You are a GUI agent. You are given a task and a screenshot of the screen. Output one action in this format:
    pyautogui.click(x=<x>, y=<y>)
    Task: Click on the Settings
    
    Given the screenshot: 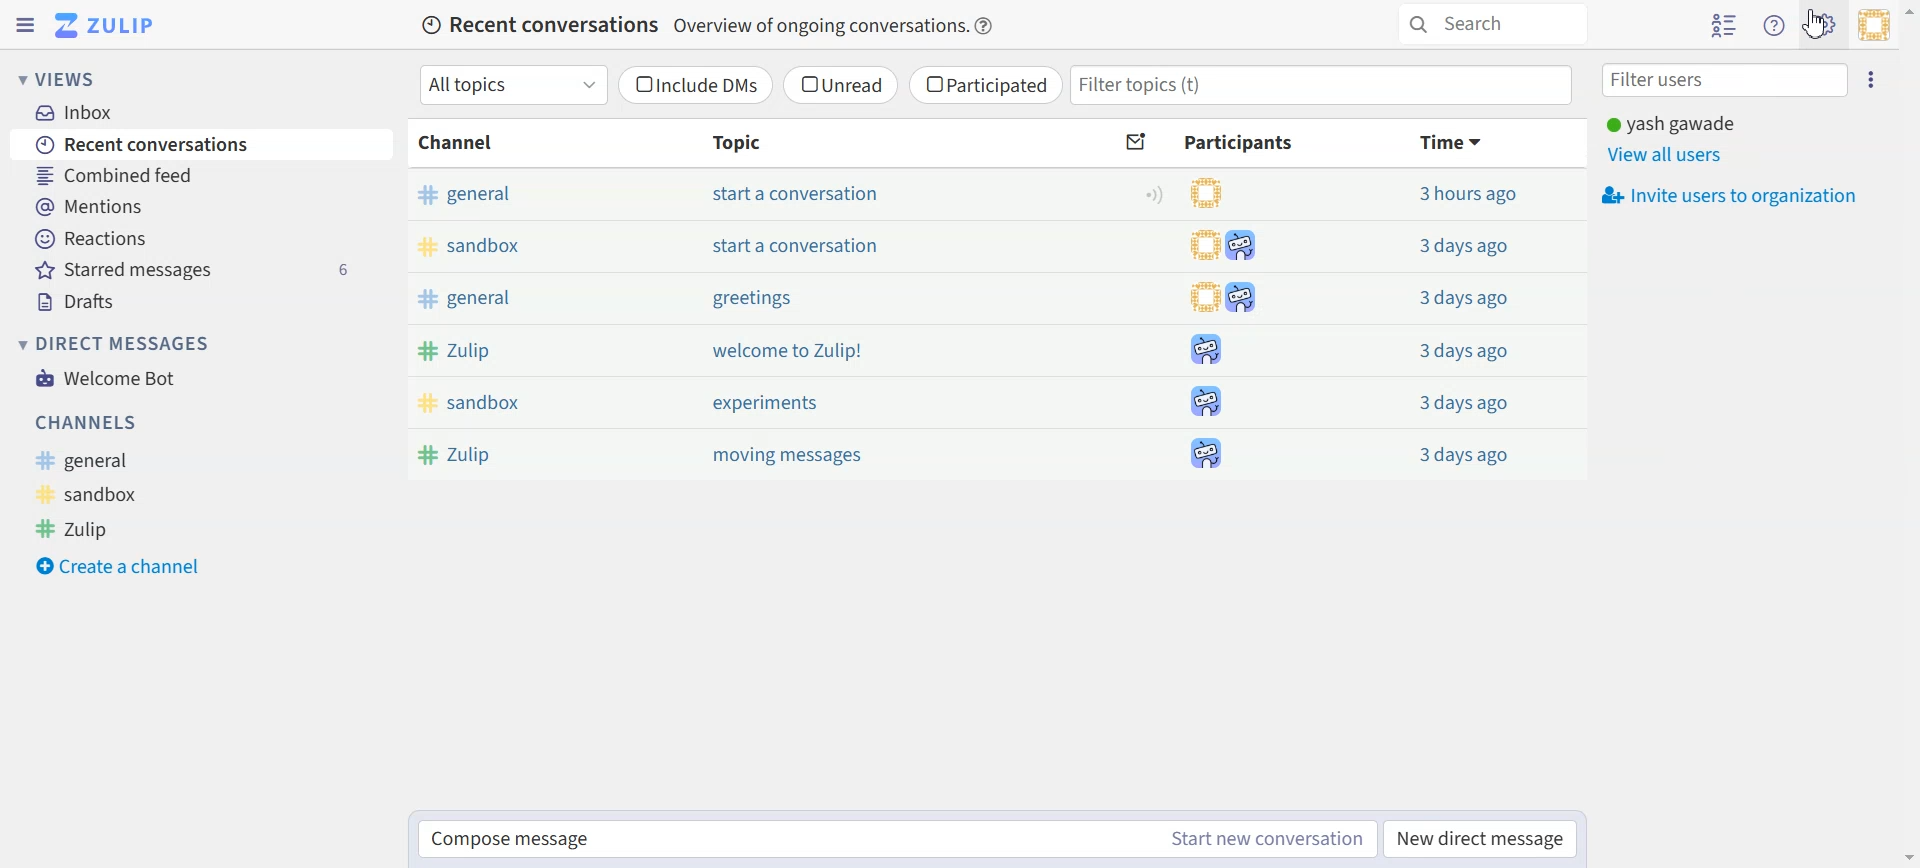 What is the action you would take?
    pyautogui.click(x=1821, y=27)
    